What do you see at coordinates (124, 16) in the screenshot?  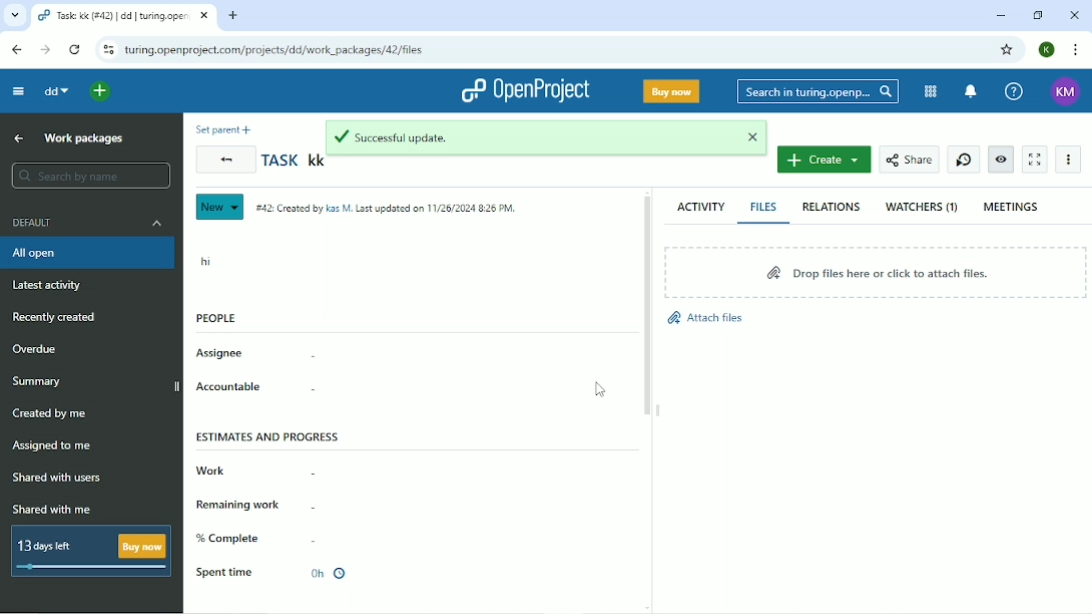 I see `Task: kk (#42) | dd | turing.openproject.com` at bounding box center [124, 16].